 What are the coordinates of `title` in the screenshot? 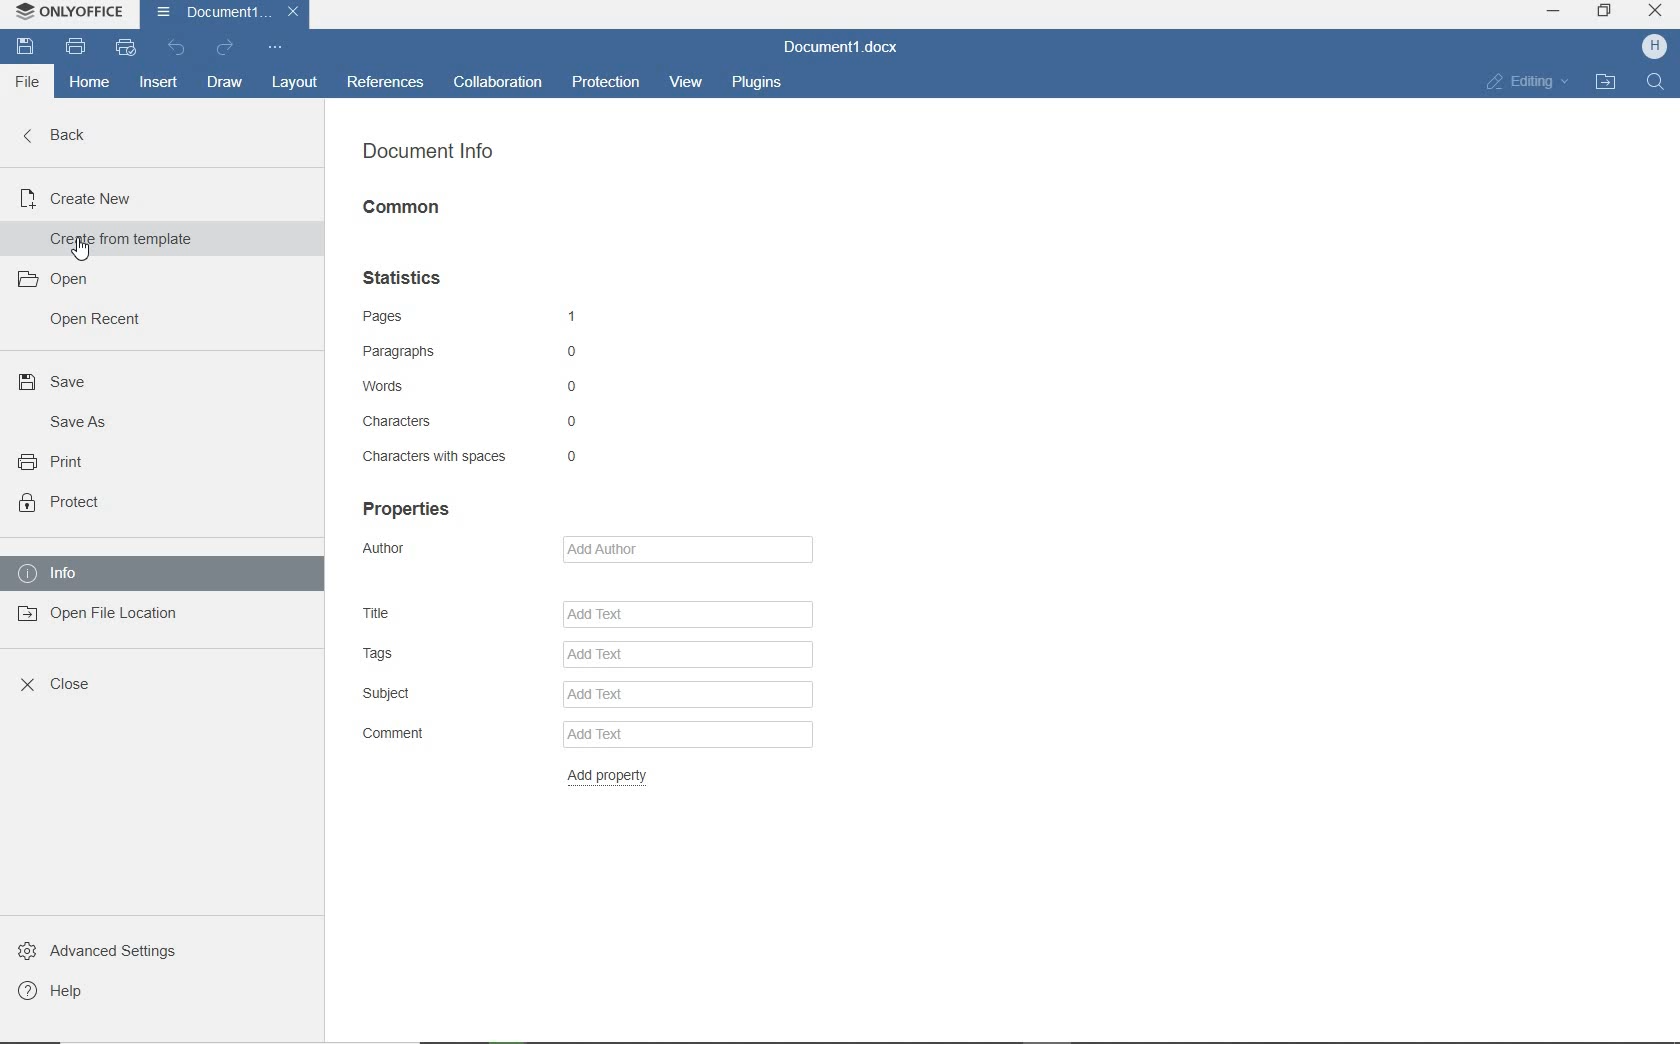 It's located at (587, 611).